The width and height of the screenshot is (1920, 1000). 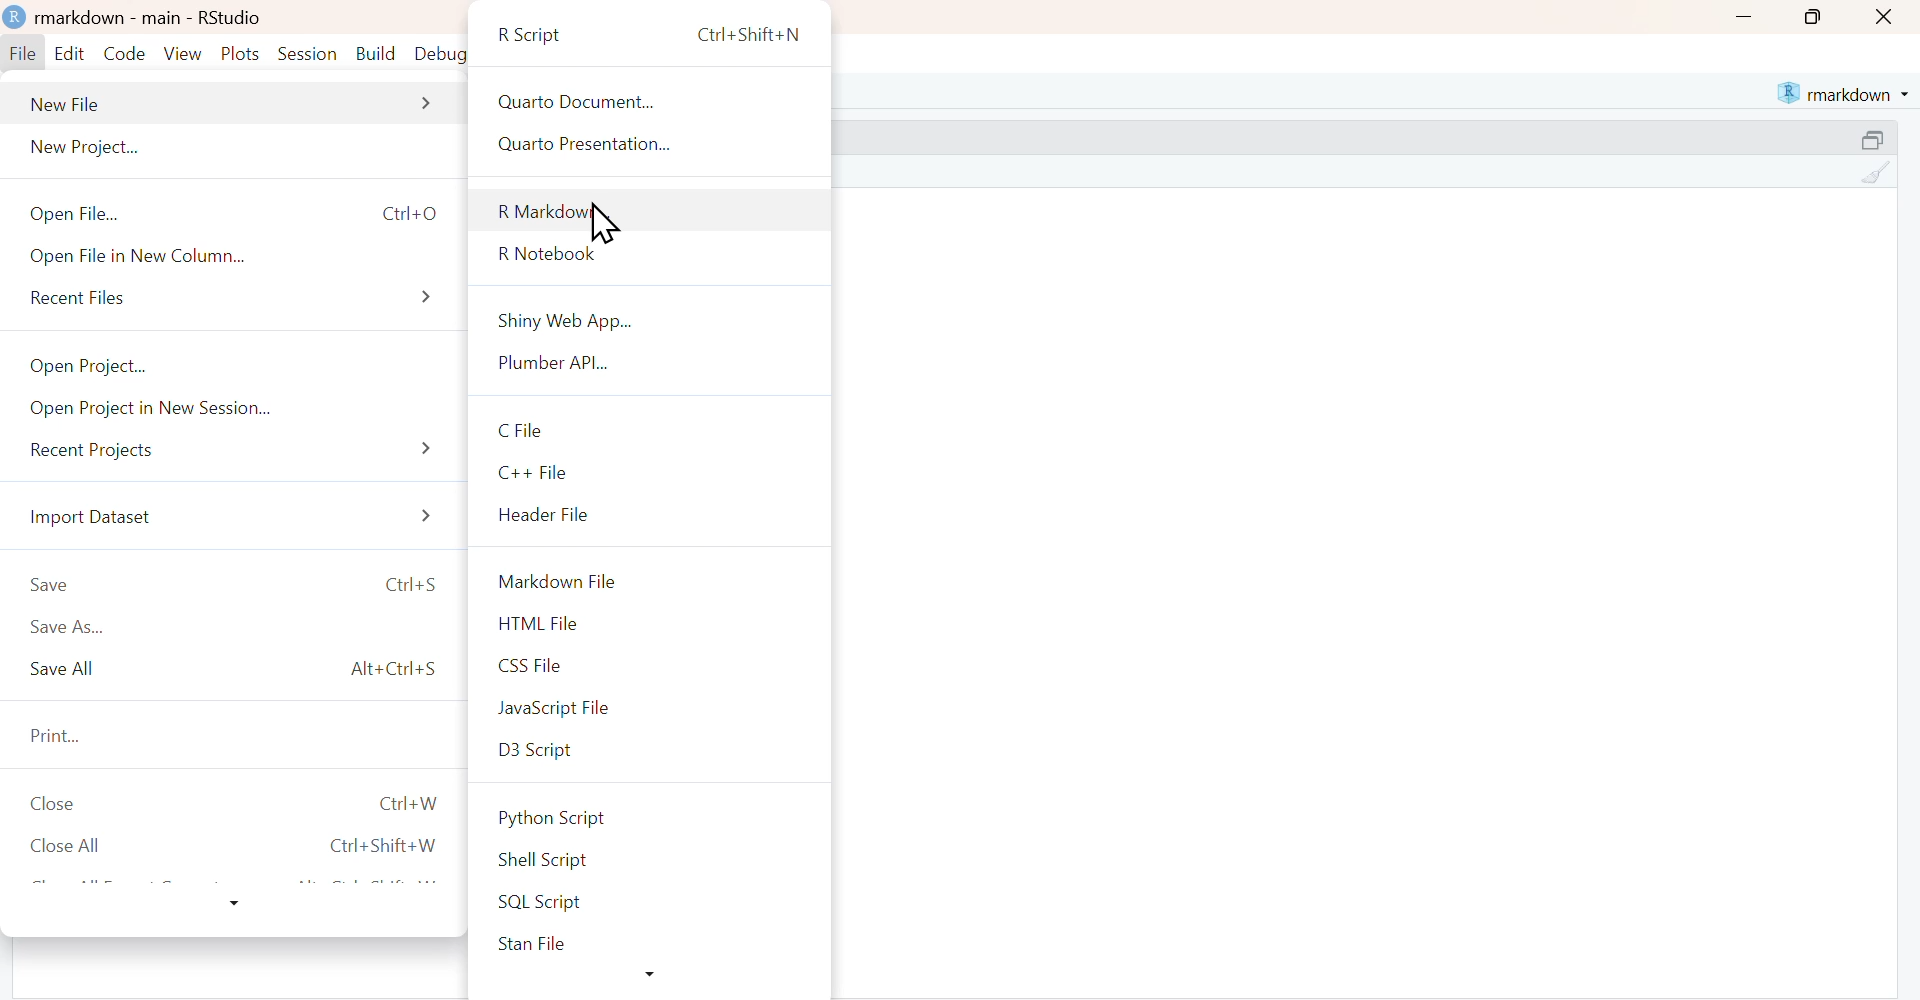 What do you see at coordinates (68, 55) in the screenshot?
I see `Edit` at bounding box center [68, 55].